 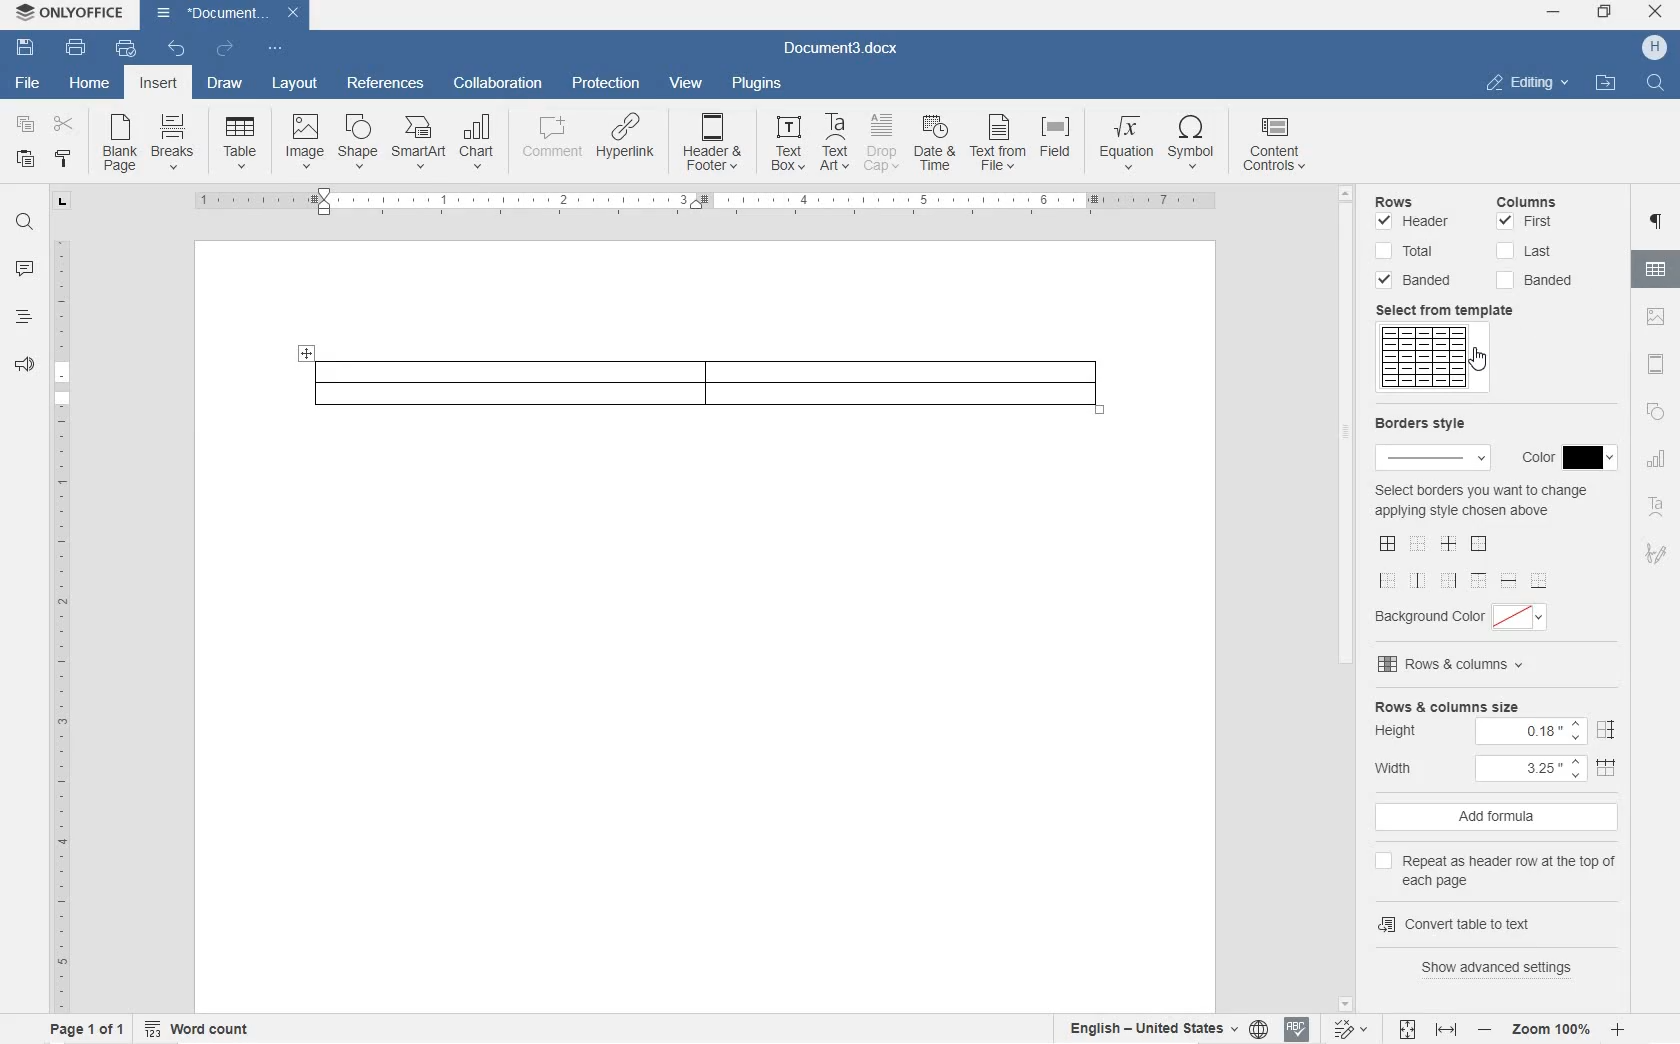 I want to click on Equation, so click(x=1126, y=141).